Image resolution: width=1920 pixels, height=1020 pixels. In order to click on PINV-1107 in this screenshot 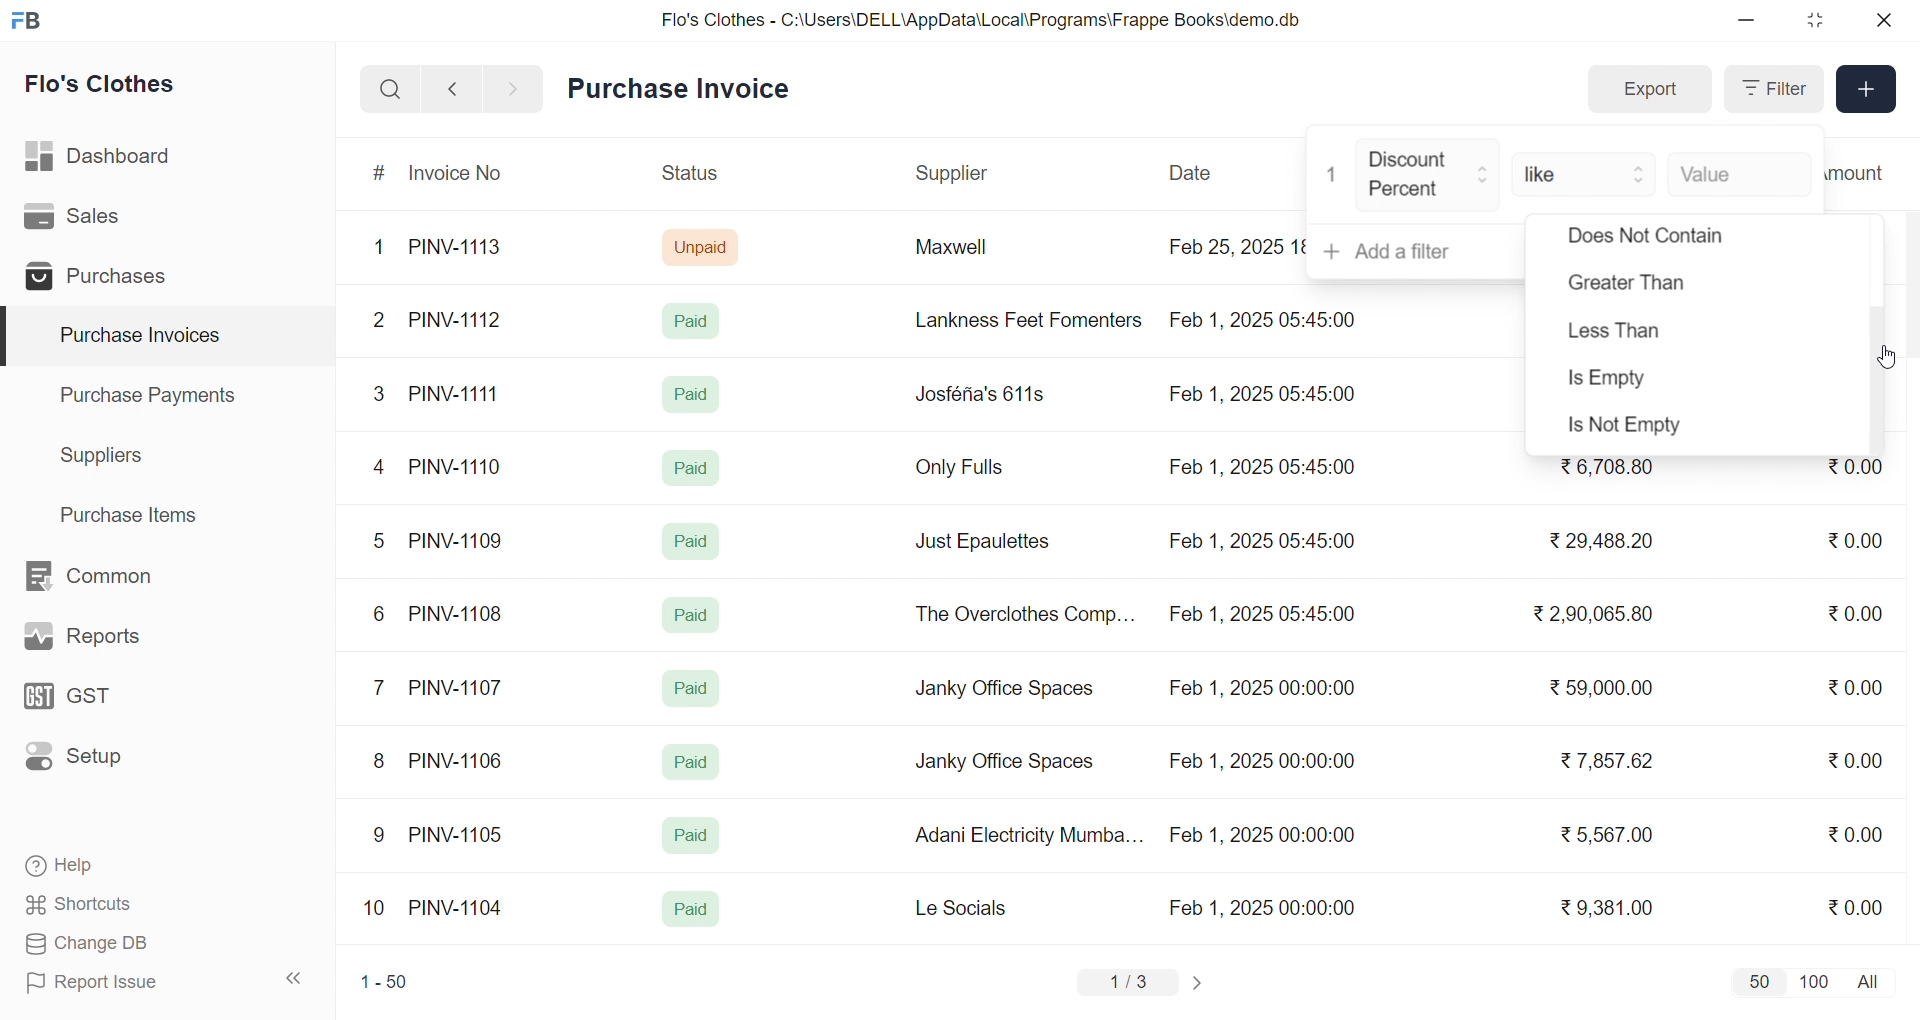, I will do `click(460, 688)`.